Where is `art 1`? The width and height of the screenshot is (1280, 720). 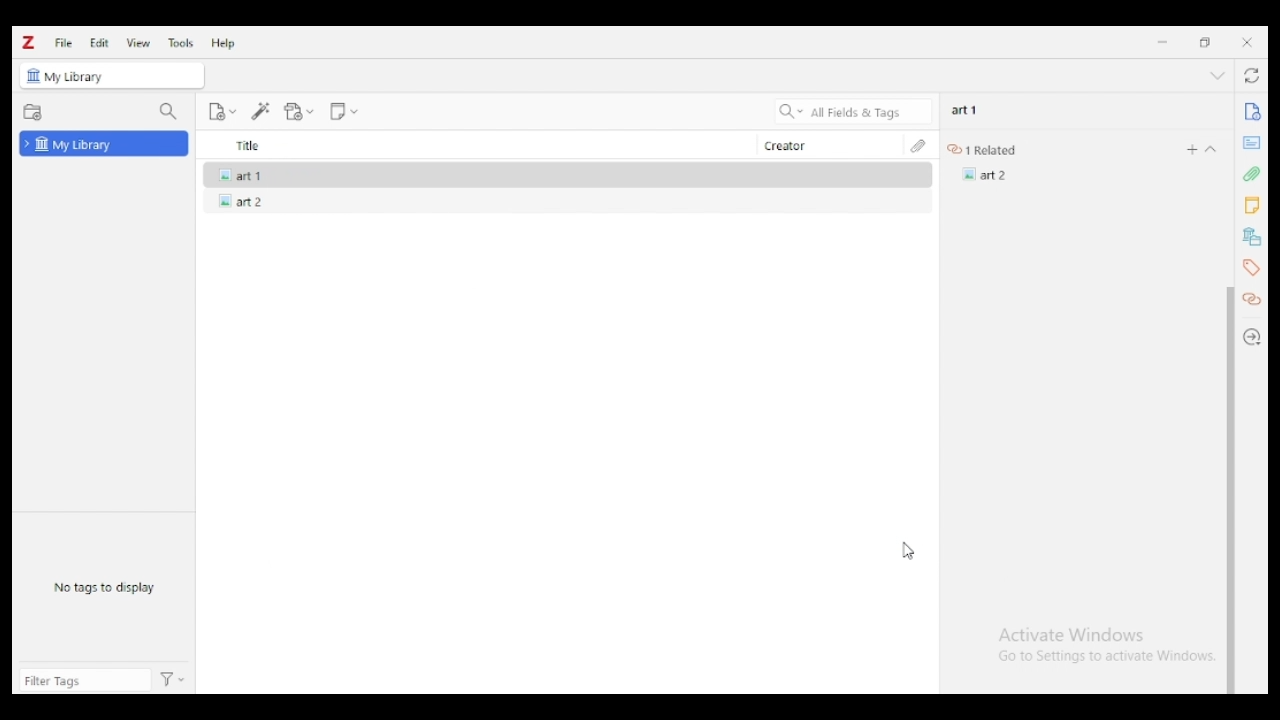
art 1 is located at coordinates (965, 110).